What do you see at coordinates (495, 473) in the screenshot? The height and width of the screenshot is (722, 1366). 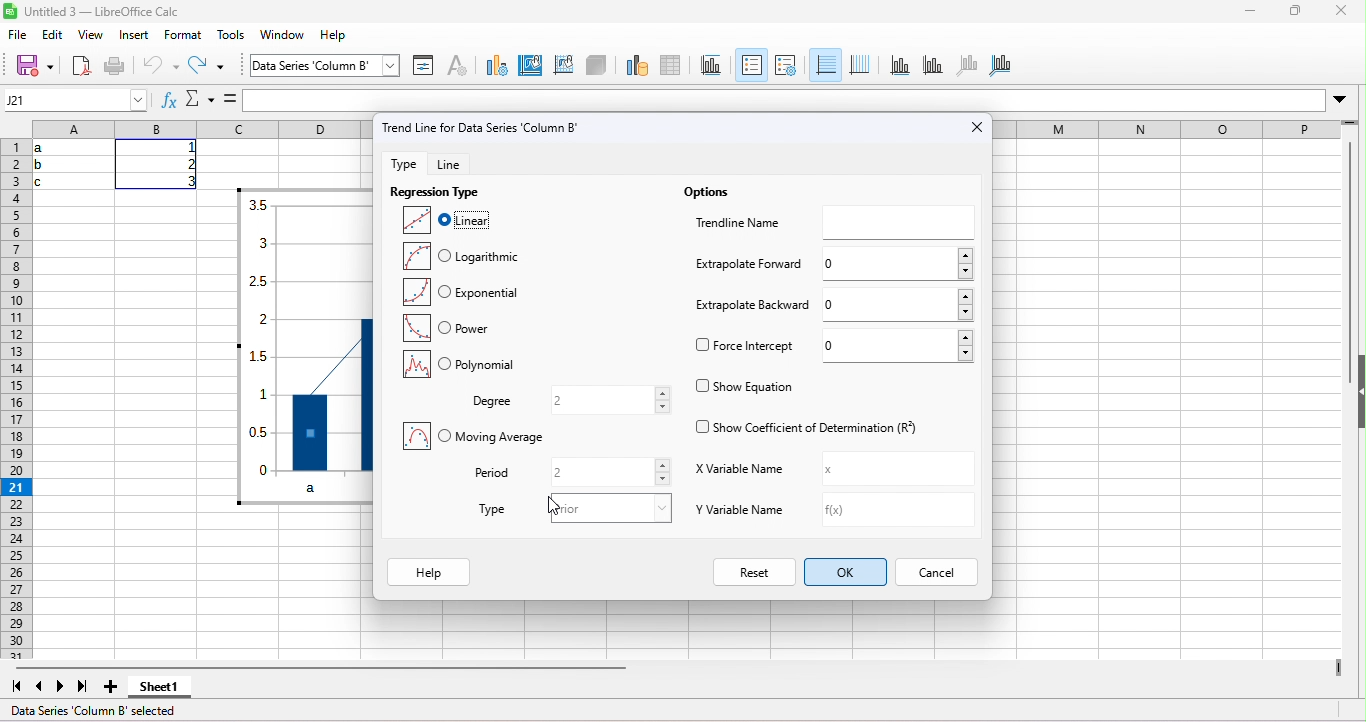 I see `period` at bounding box center [495, 473].